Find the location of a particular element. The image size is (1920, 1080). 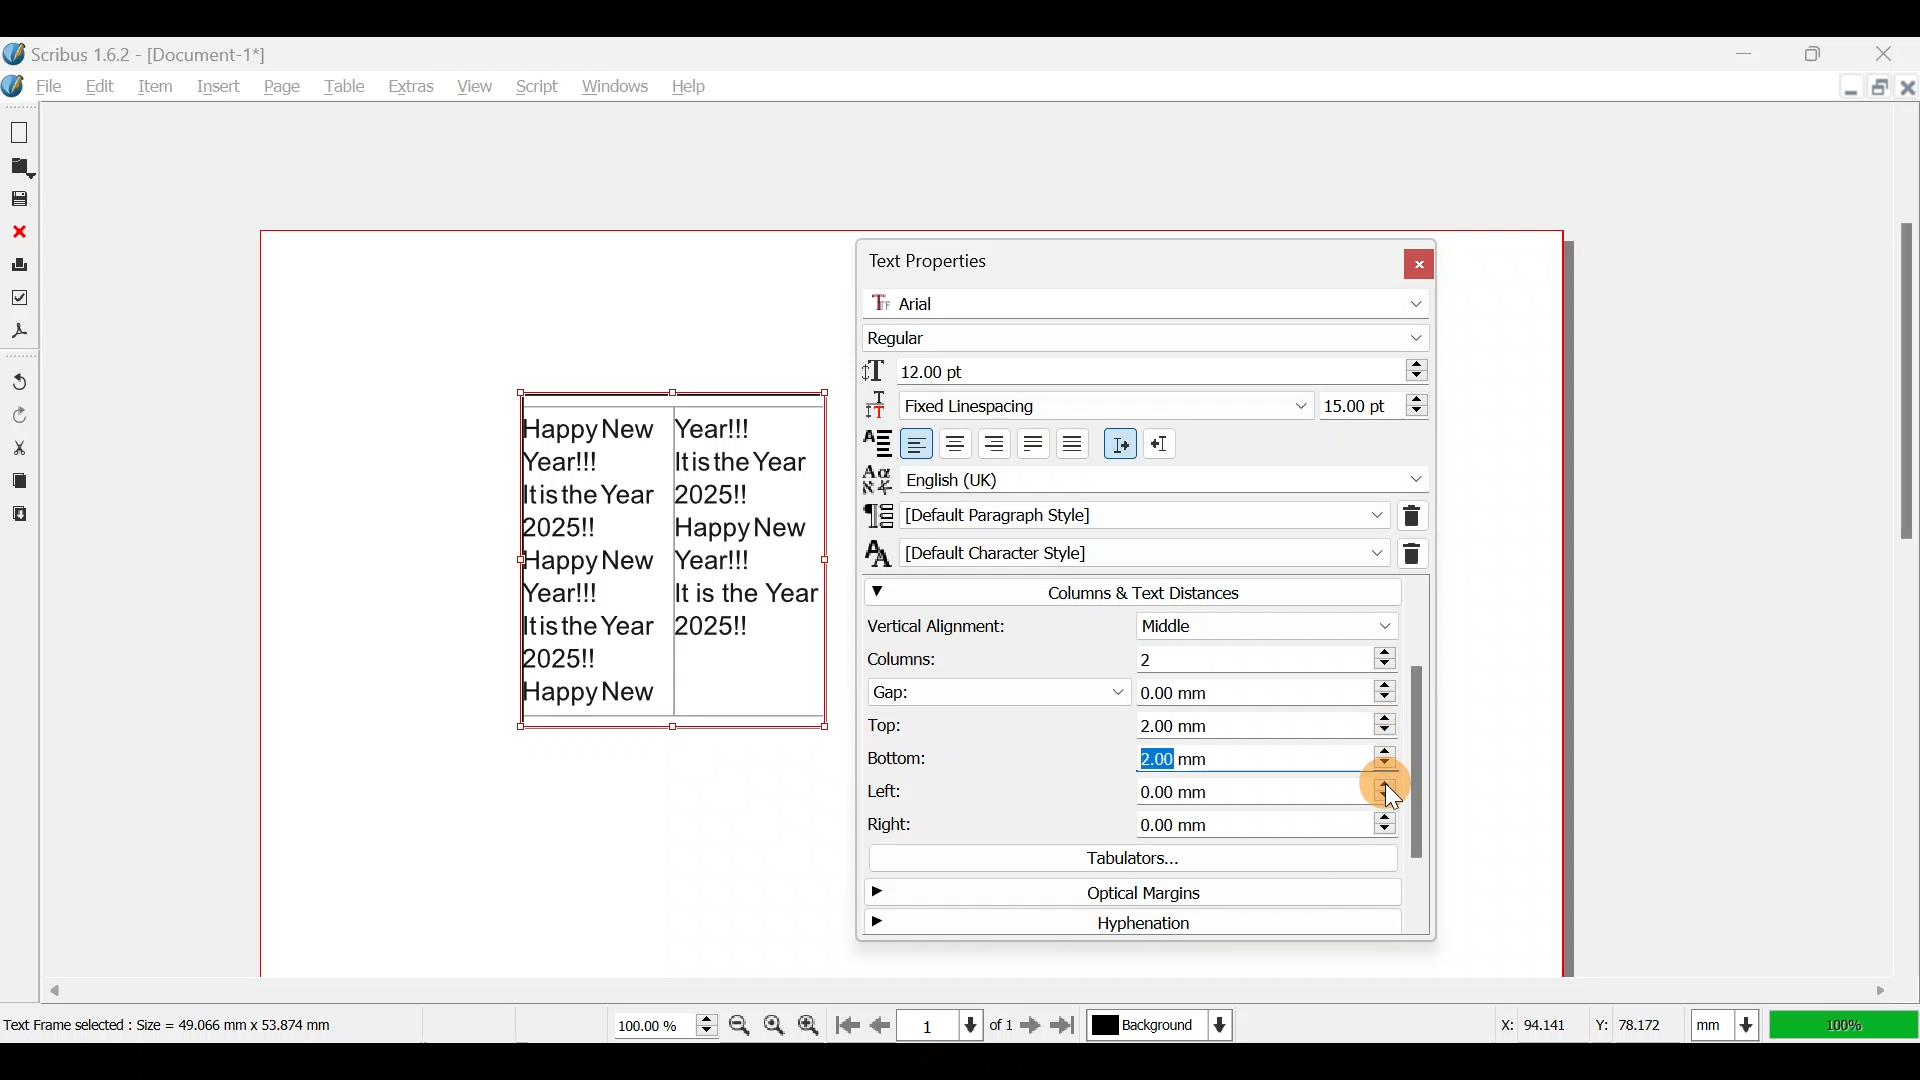

Scribus 1.6.2 is located at coordinates (139, 51).